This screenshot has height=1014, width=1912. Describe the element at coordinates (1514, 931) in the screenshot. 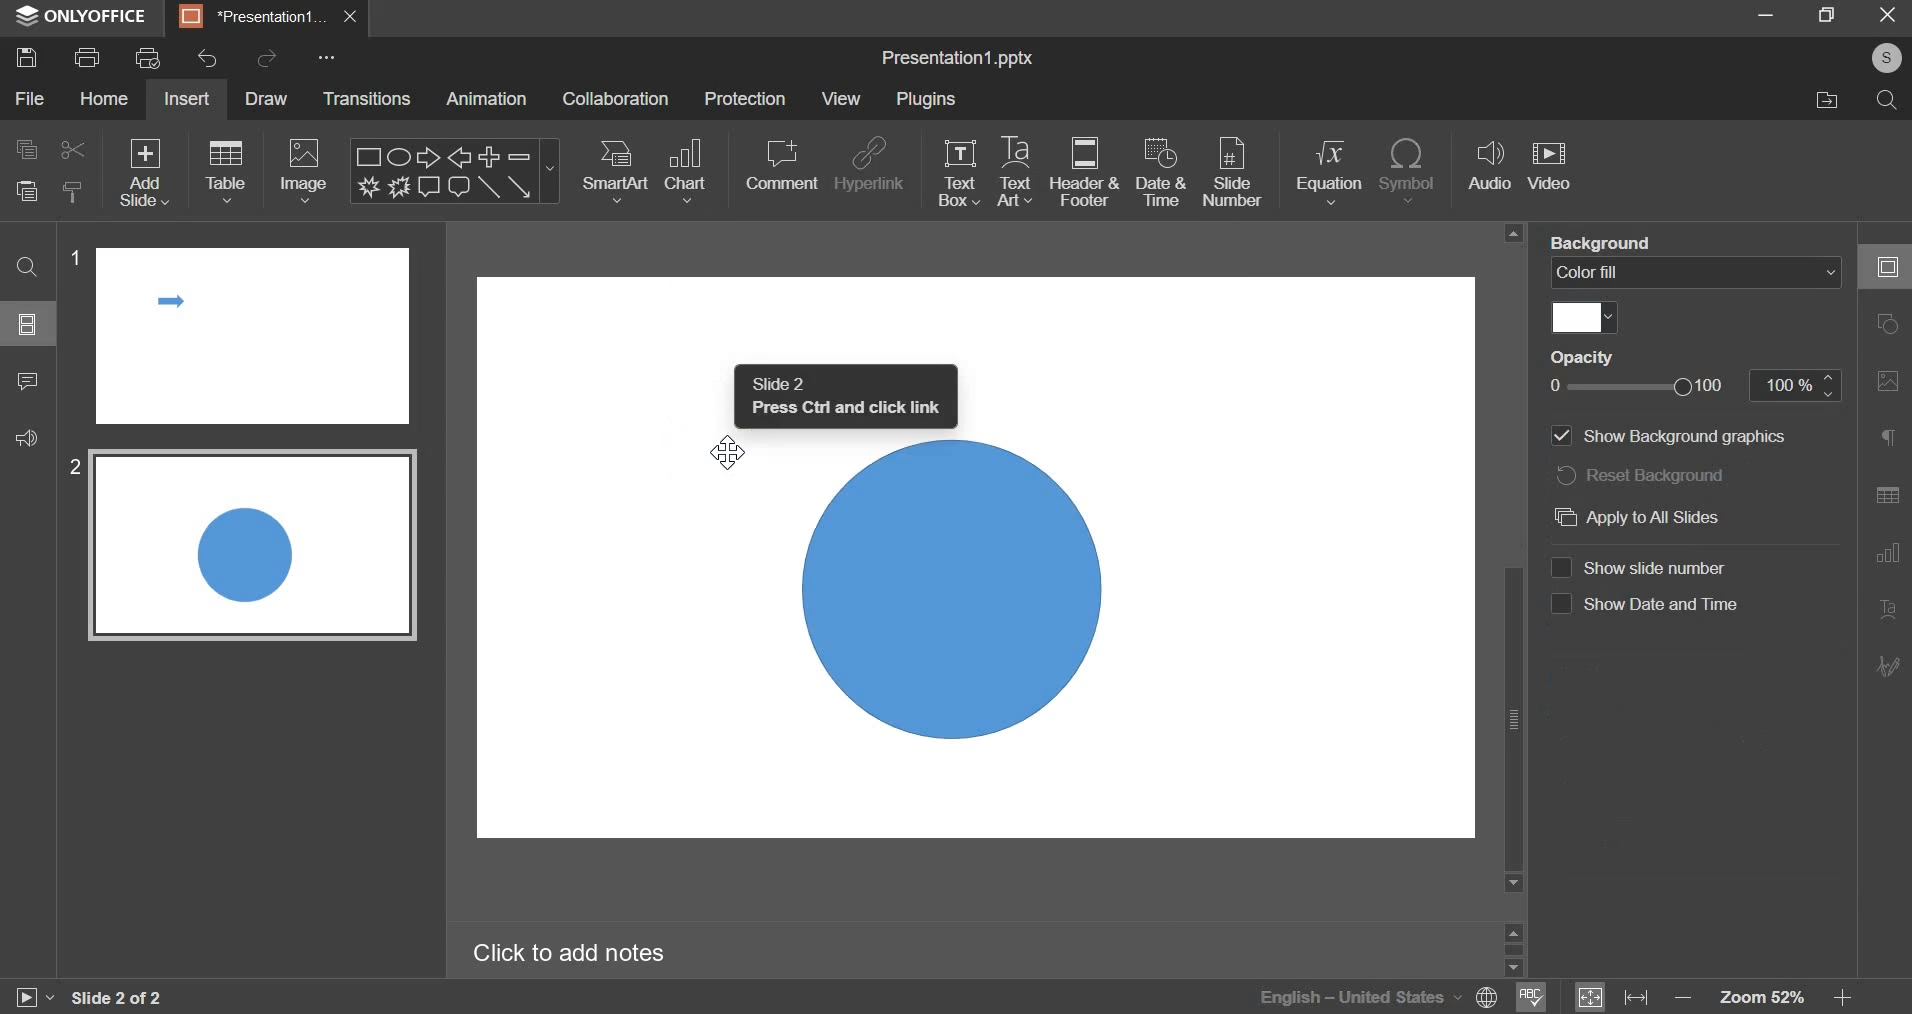

I see ` scroll up ` at that location.